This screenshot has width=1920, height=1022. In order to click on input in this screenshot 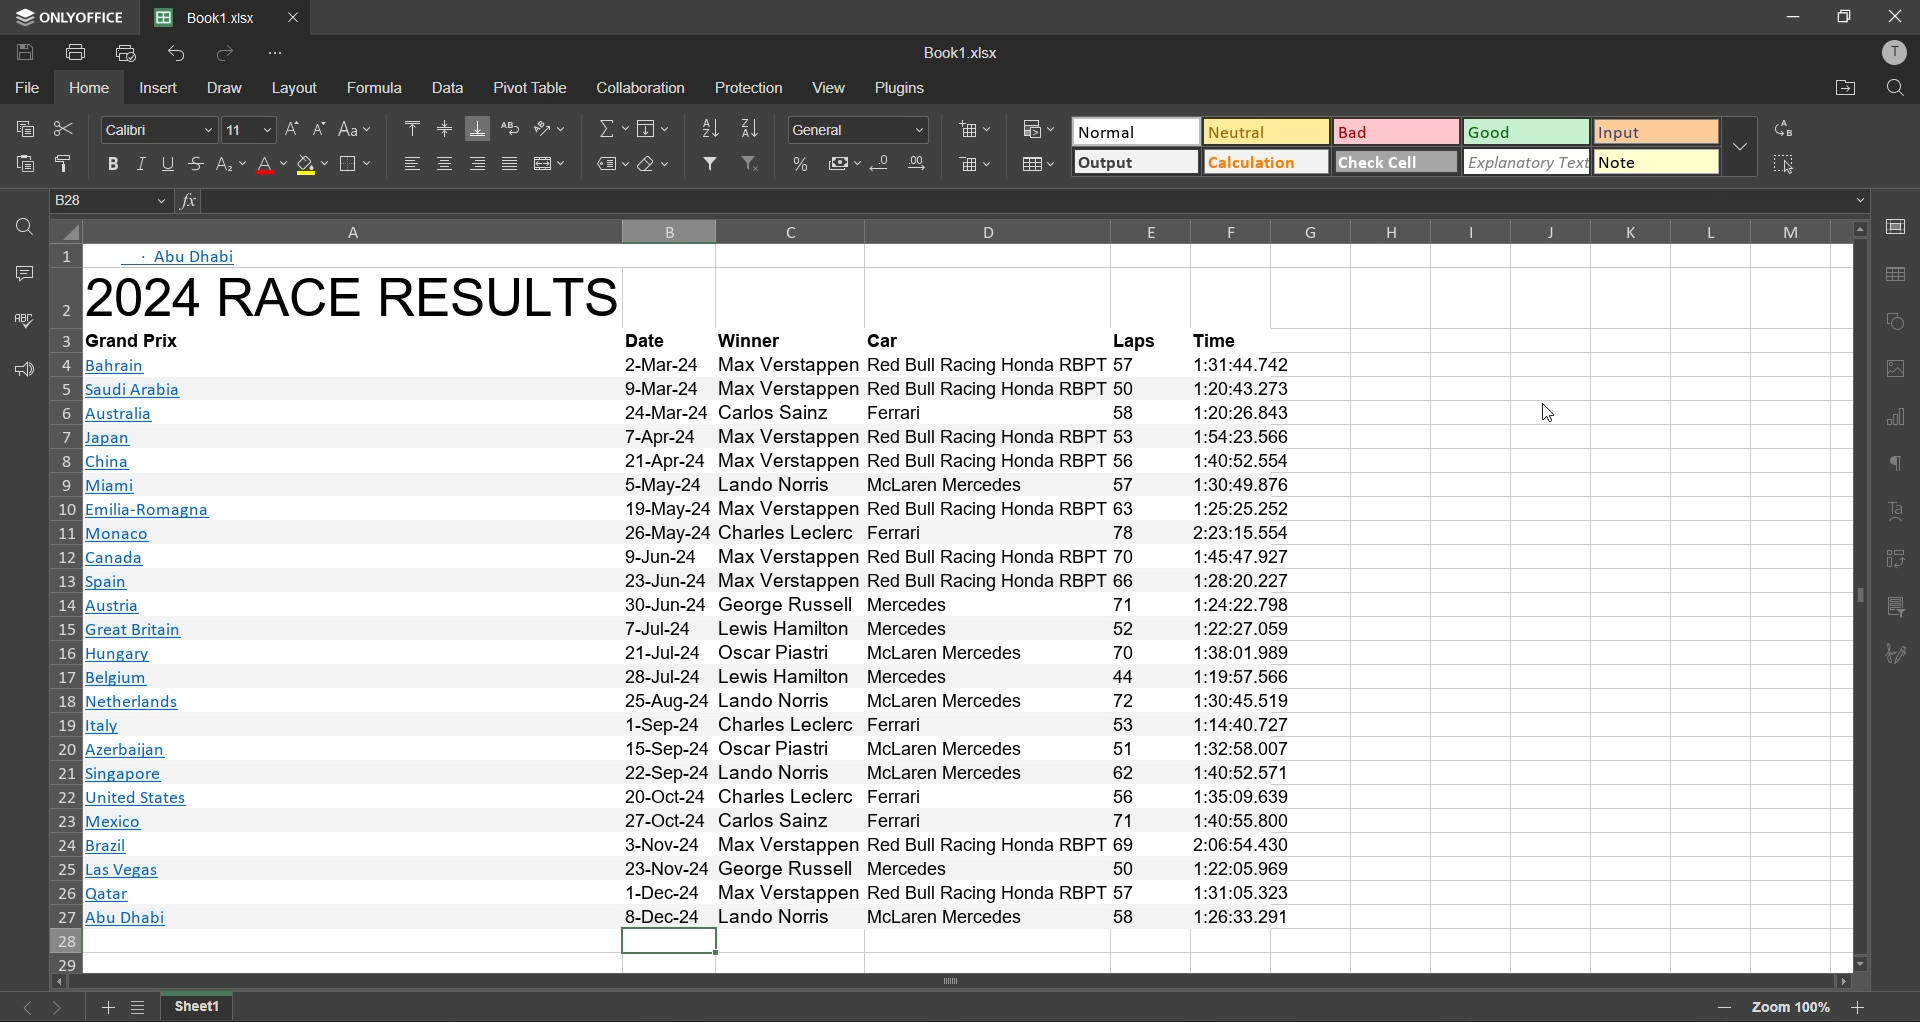, I will do `click(1656, 131)`.